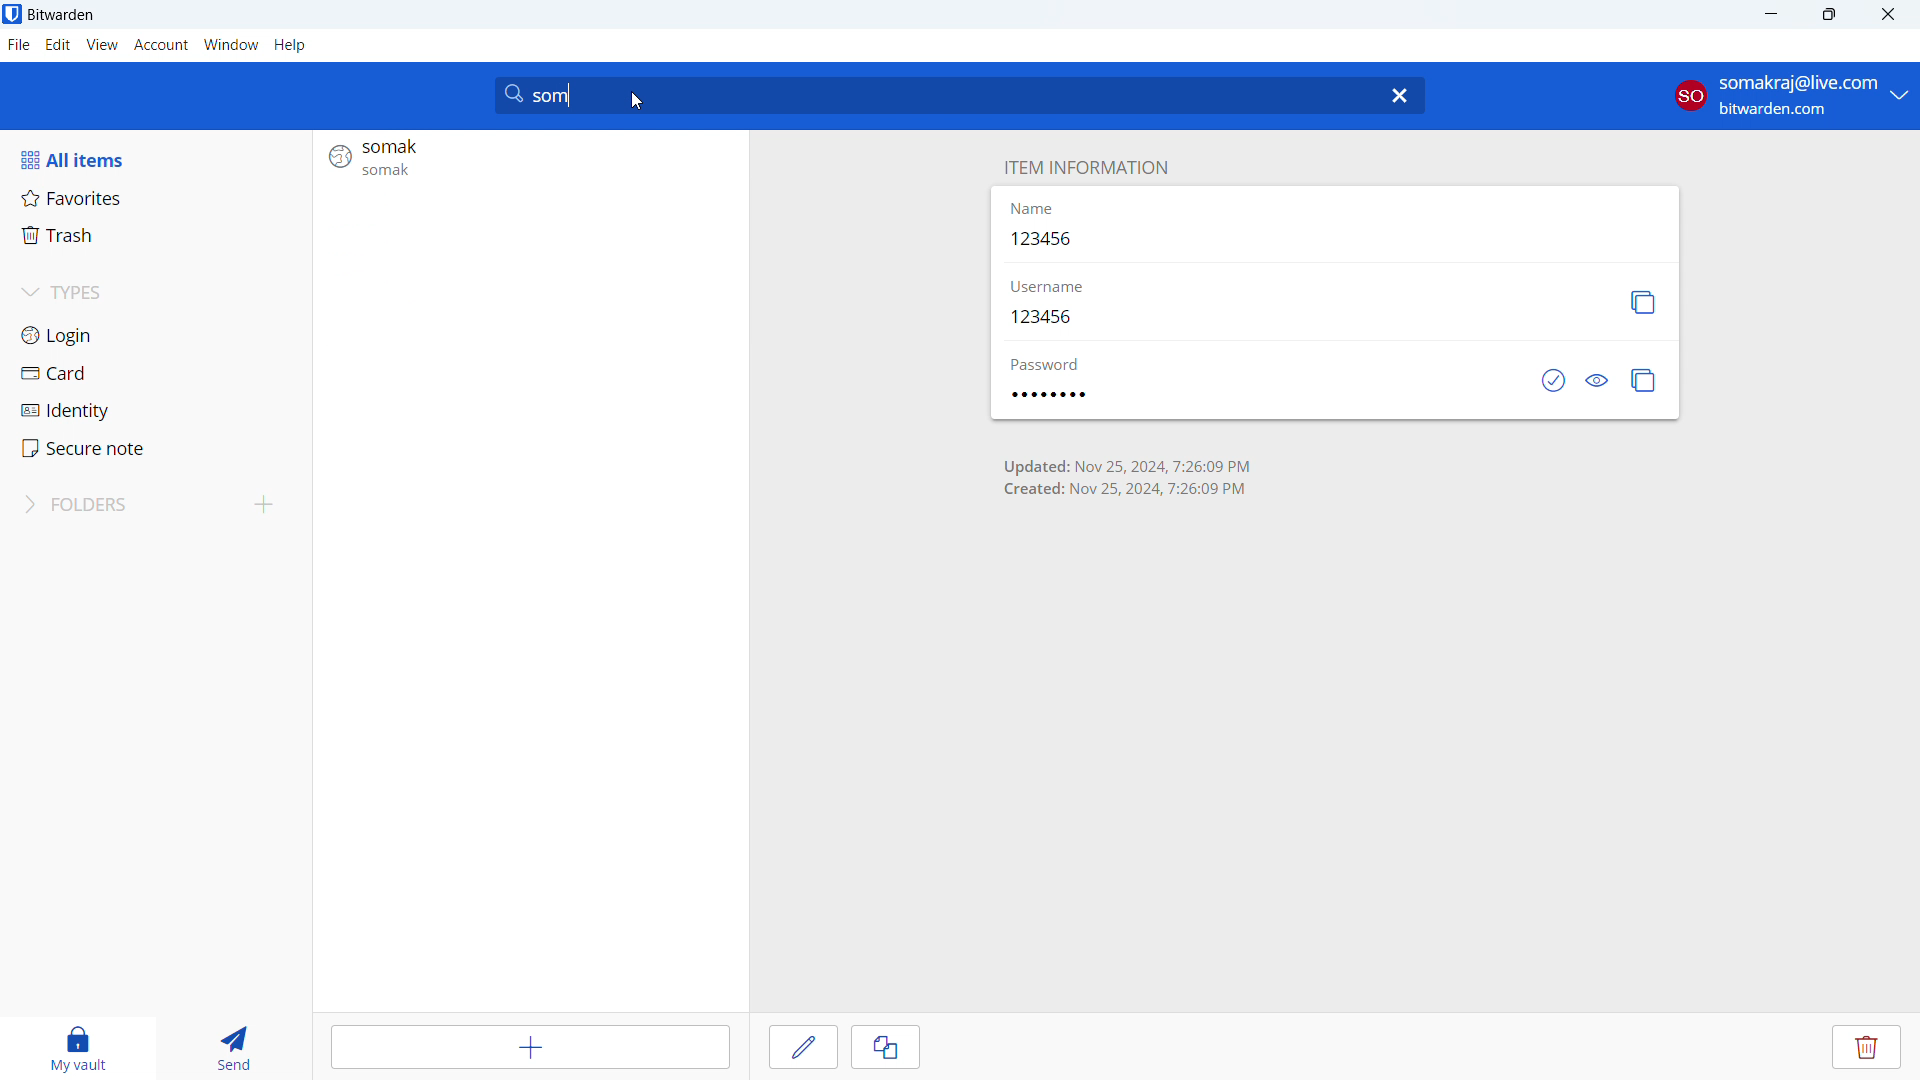 The width and height of the screenshot is (1920, 1080). What do you see at coordinates (58, 45) in the screenshot?
I see `edit` at bounding box center [58, 45].